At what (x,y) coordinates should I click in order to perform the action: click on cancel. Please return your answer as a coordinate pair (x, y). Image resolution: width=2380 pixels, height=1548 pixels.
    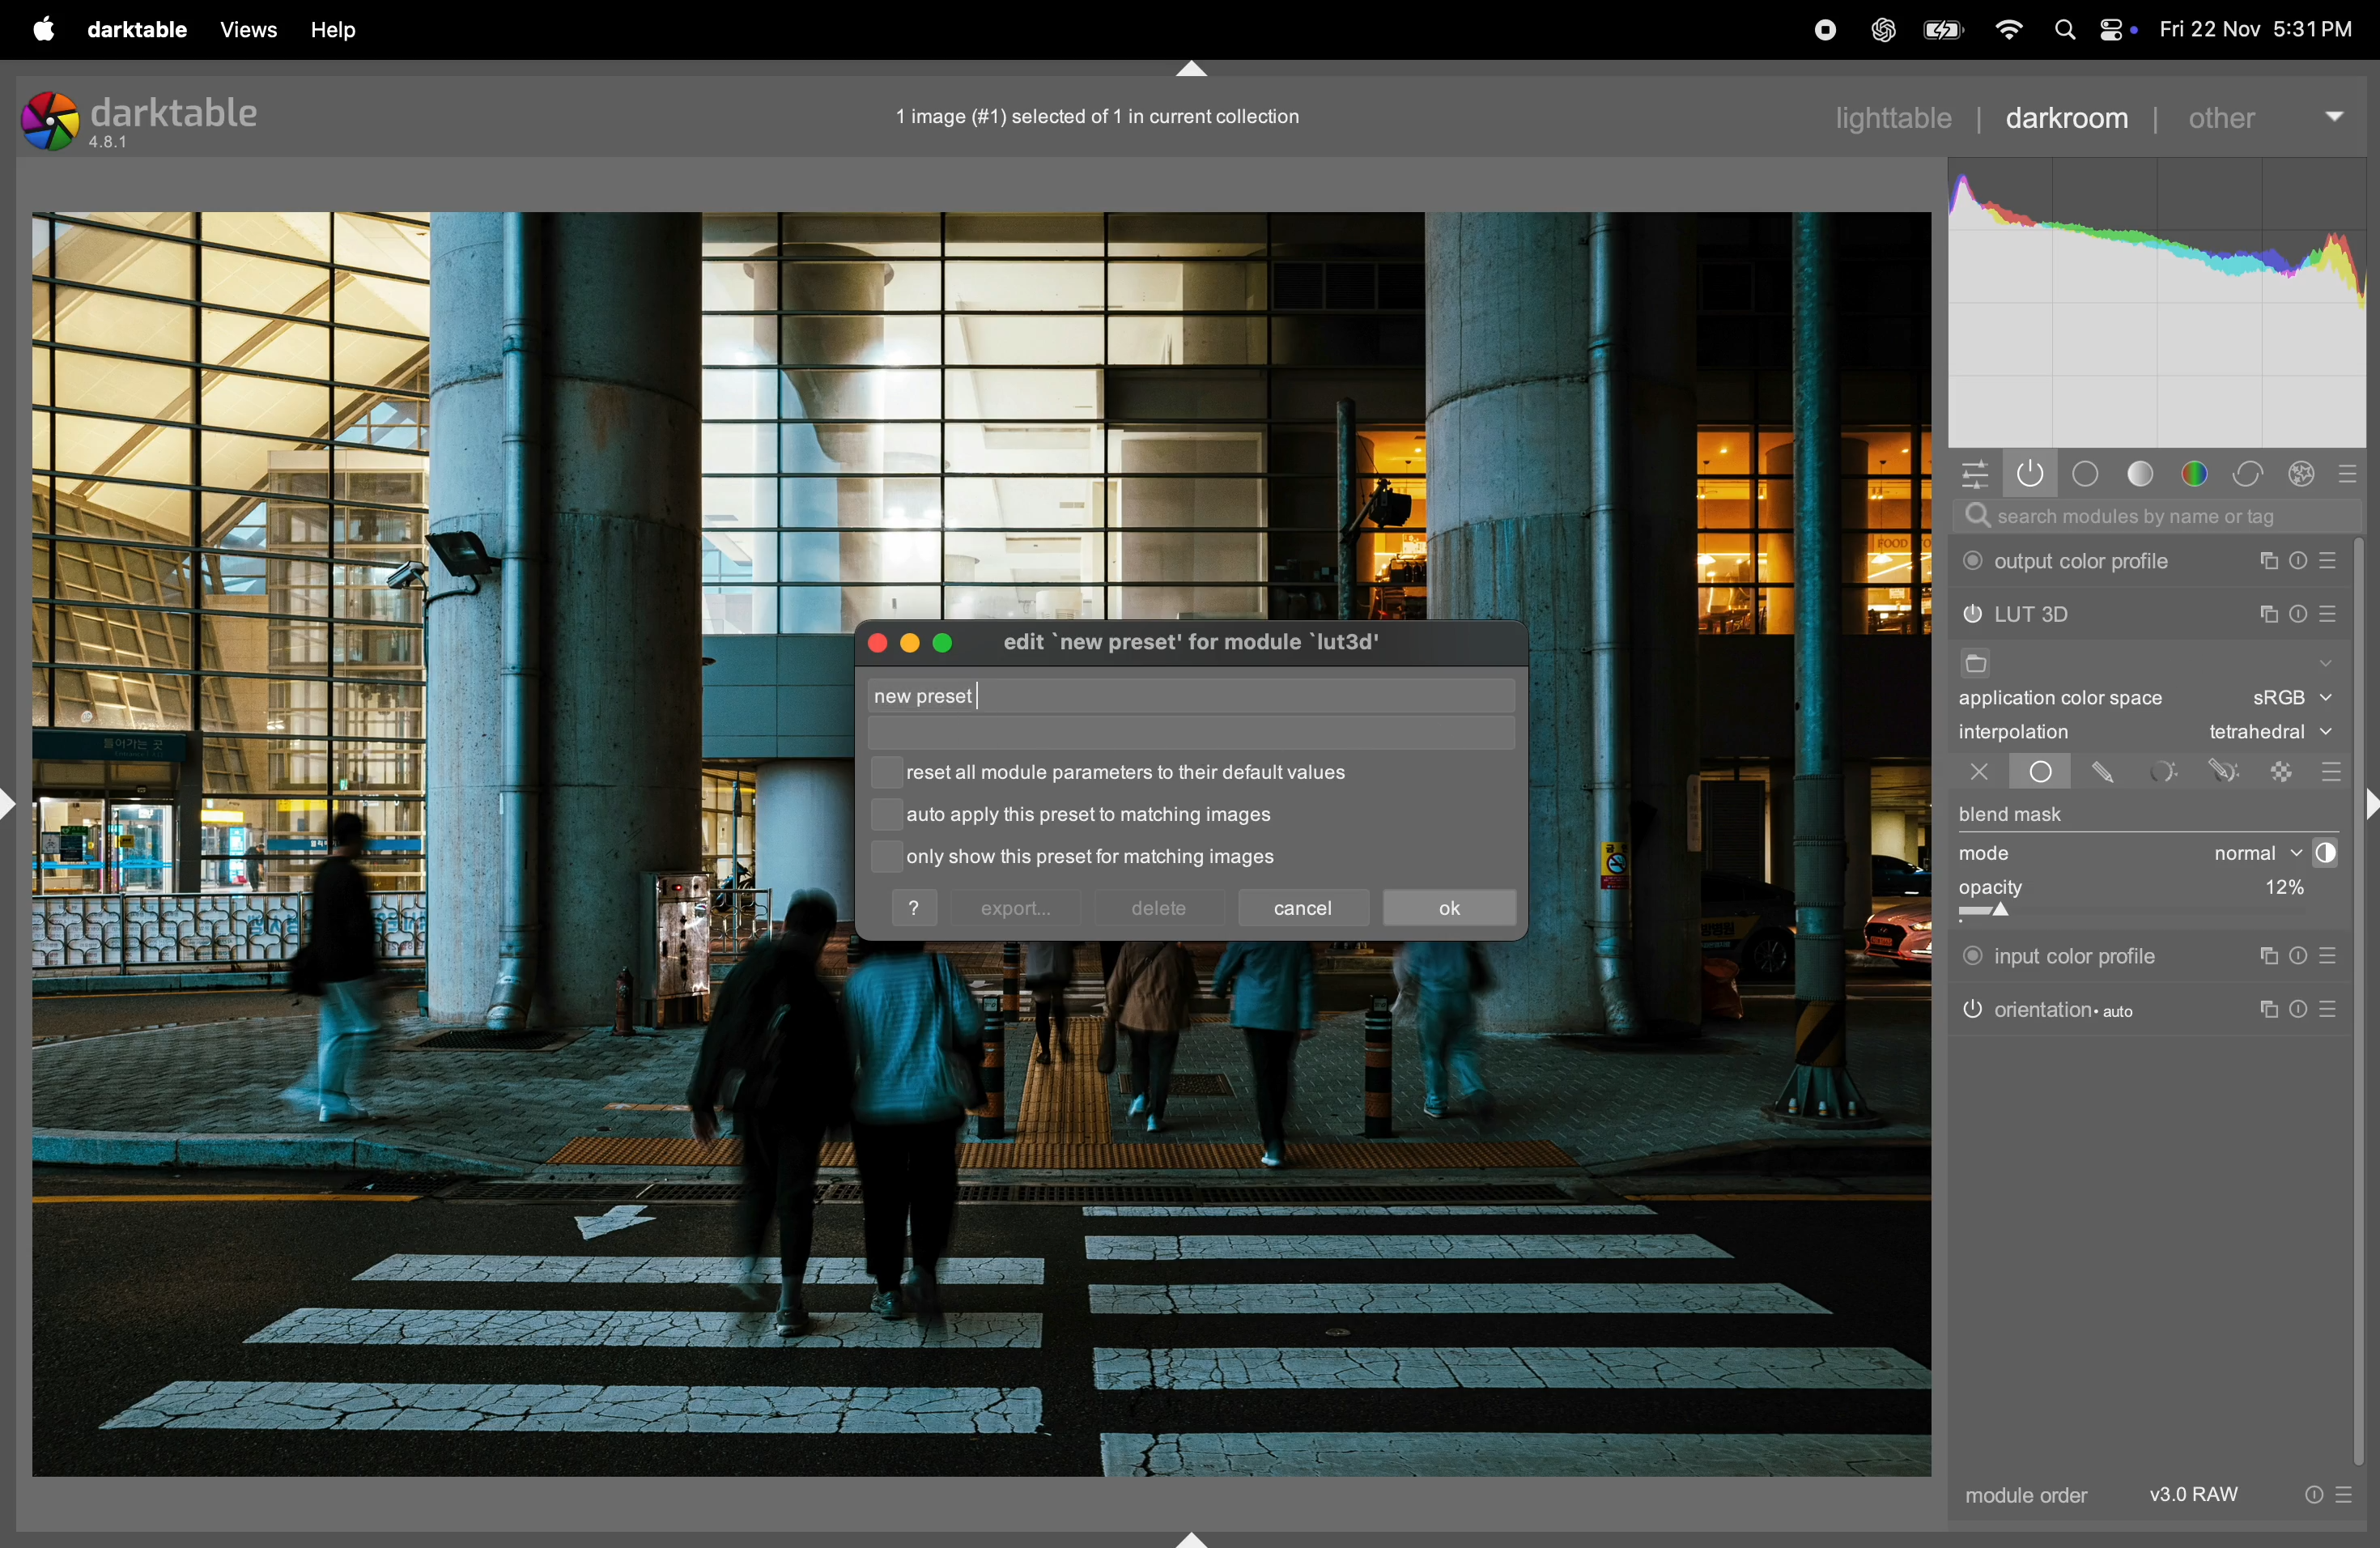
    Looking at the image, I should click on (1307, 904).